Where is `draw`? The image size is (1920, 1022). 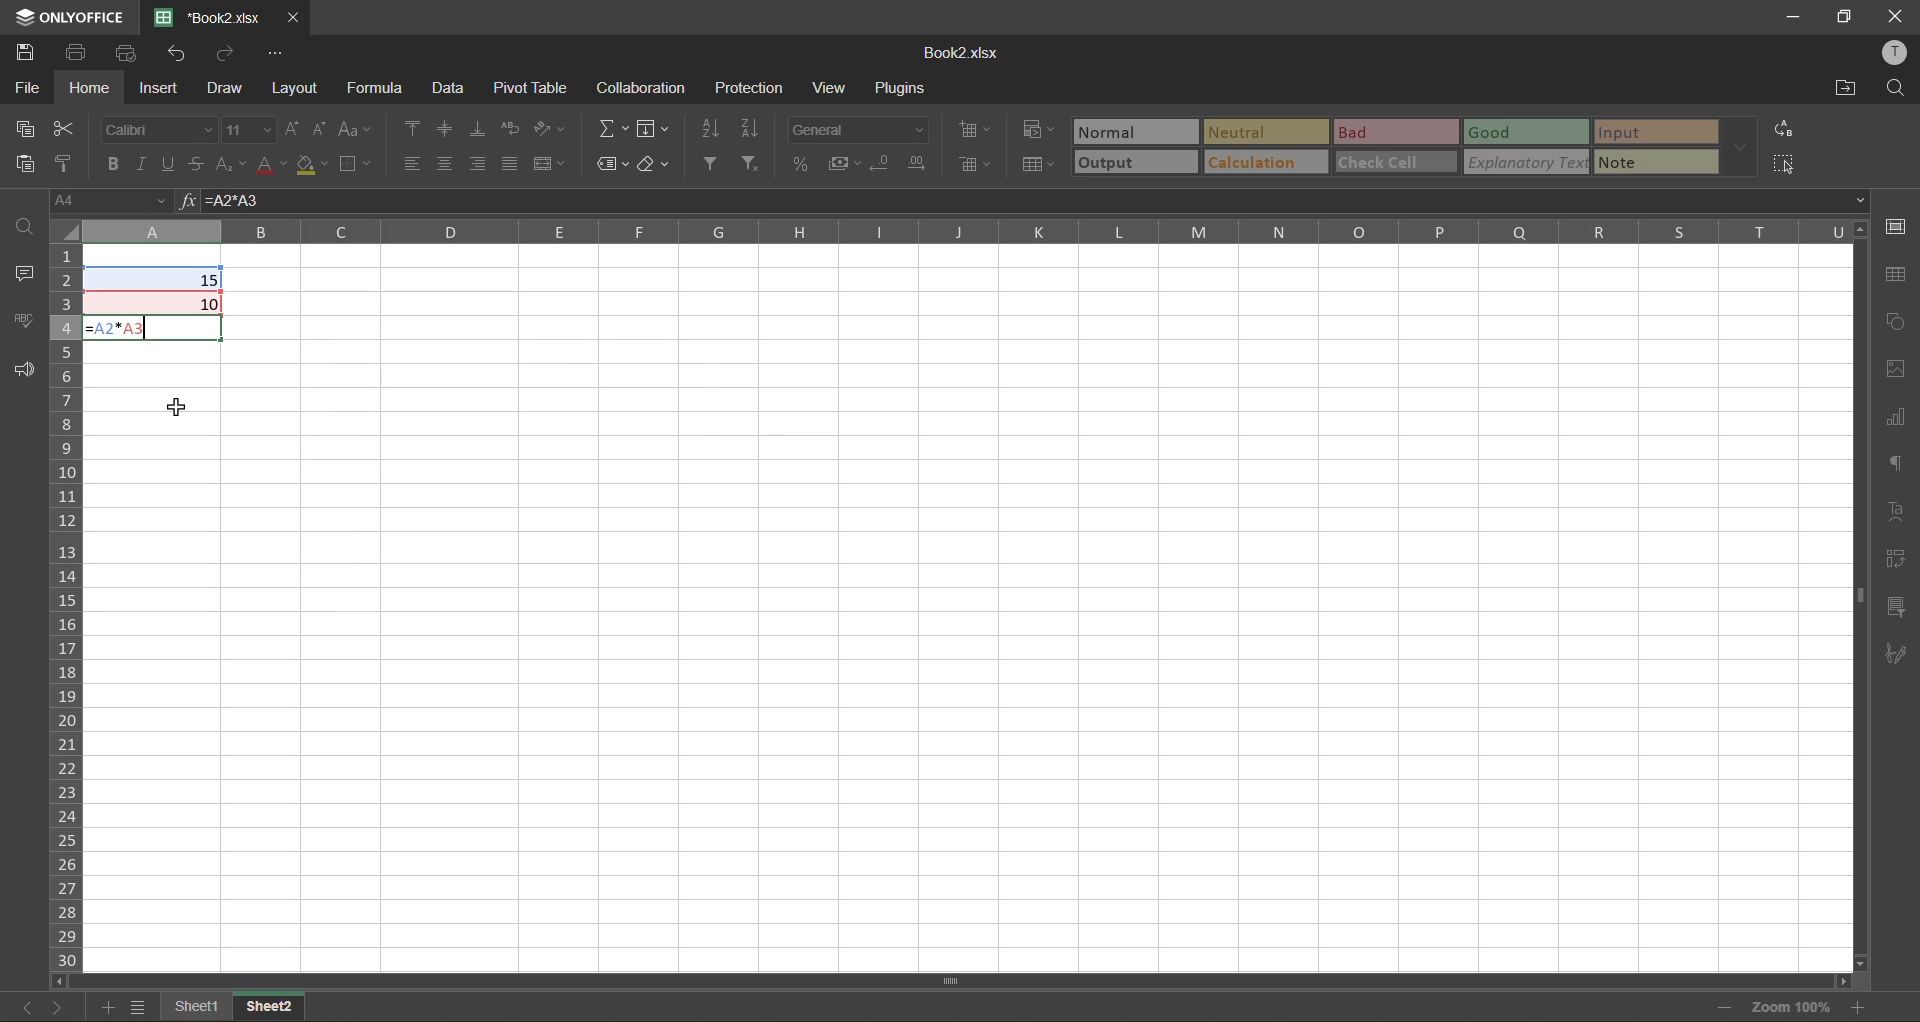 draw is located at coordinates (222, 88).